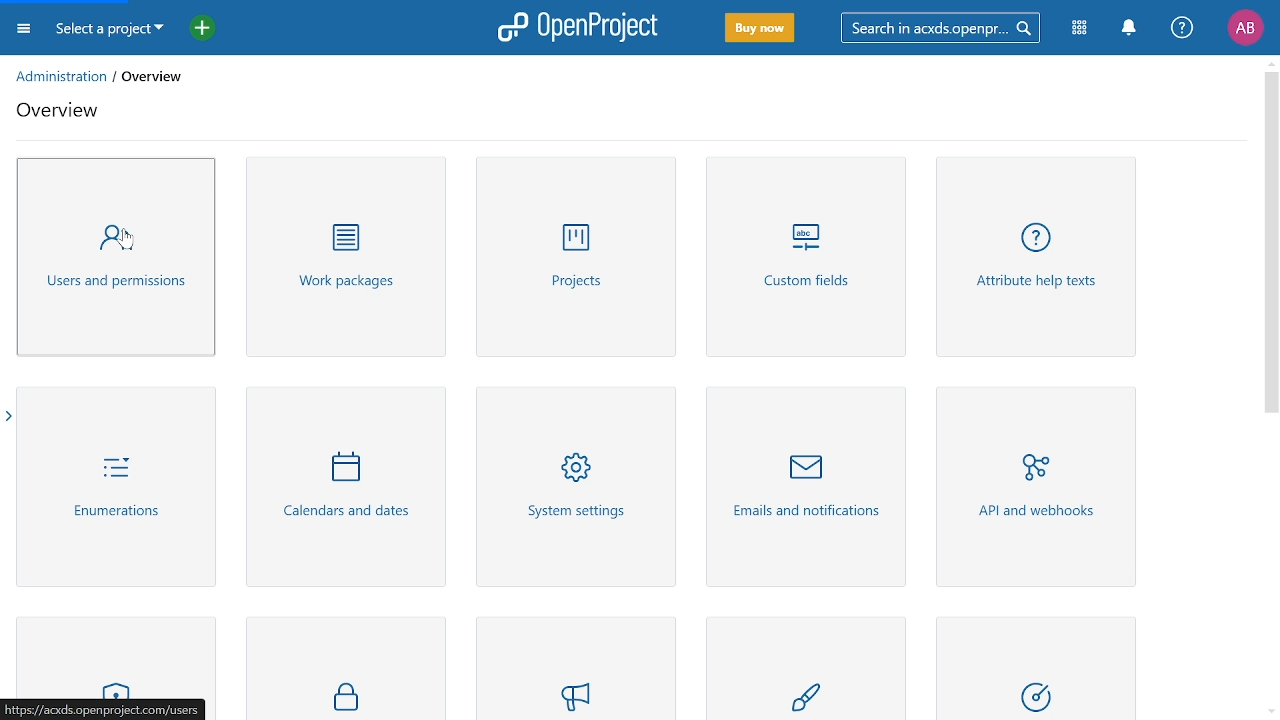 The width and height of the screenshot is (1280, 720). I want to click on search, so click(937, 27).